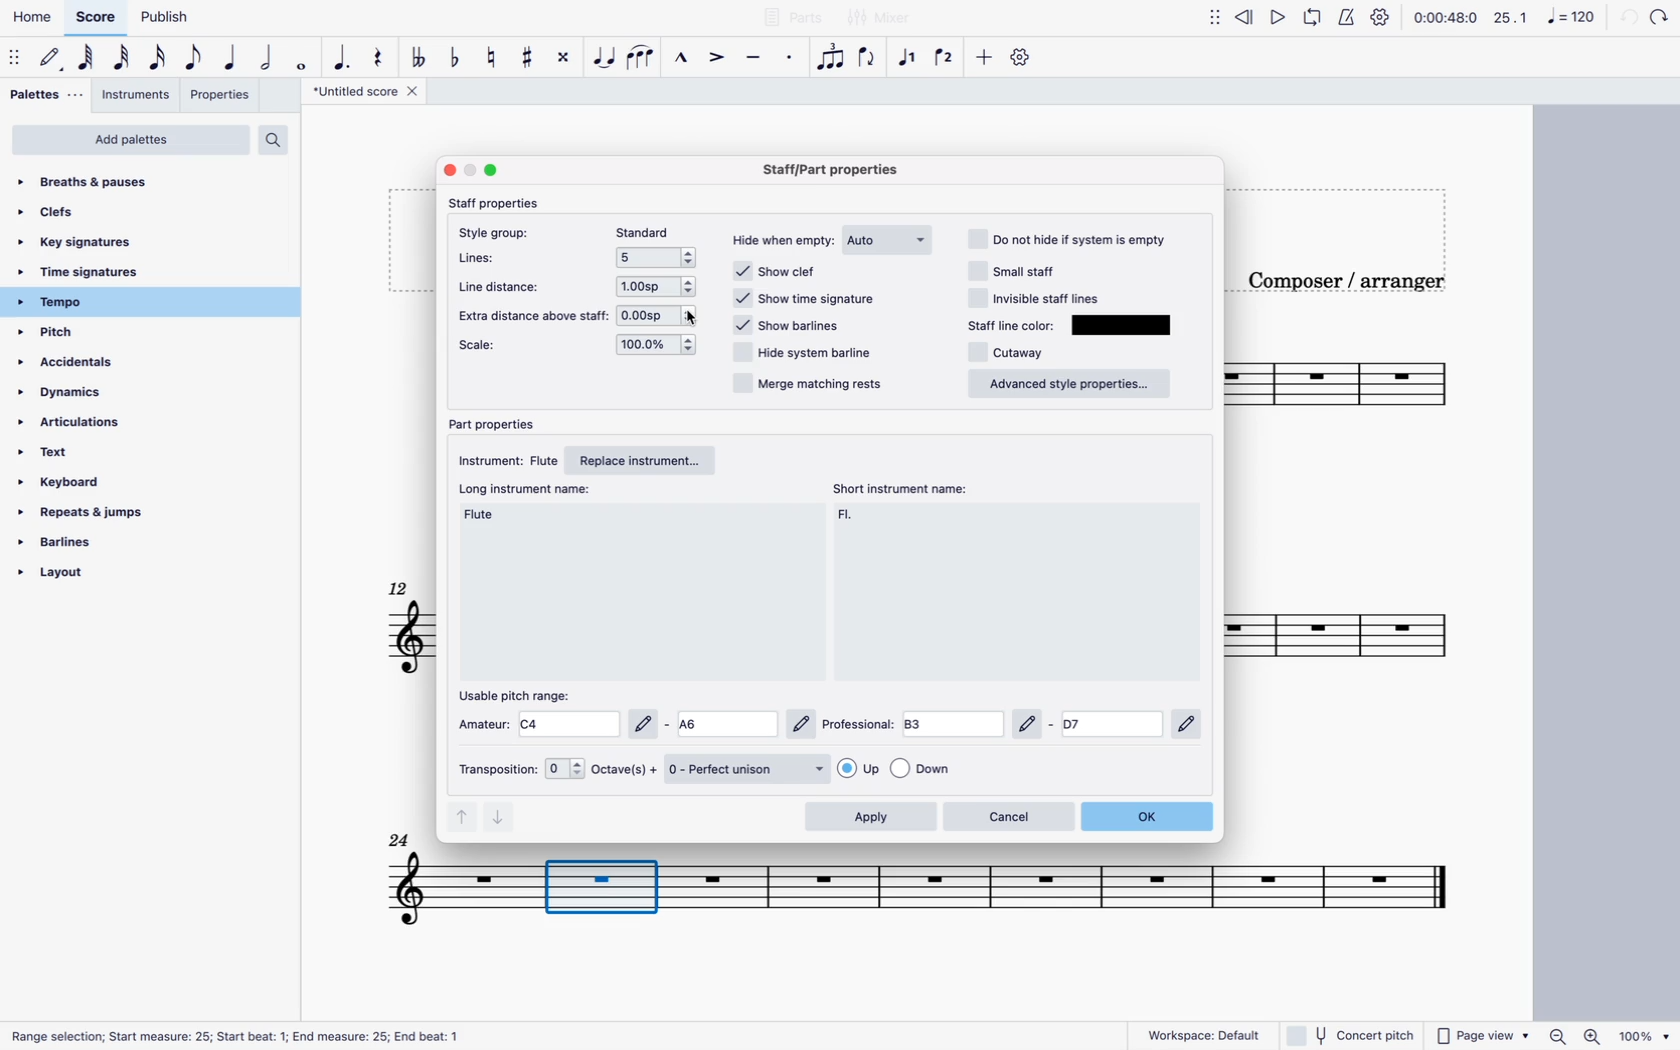  Describe the element at coordinates (35, 19) in the screenshot. I see `home` at that location.